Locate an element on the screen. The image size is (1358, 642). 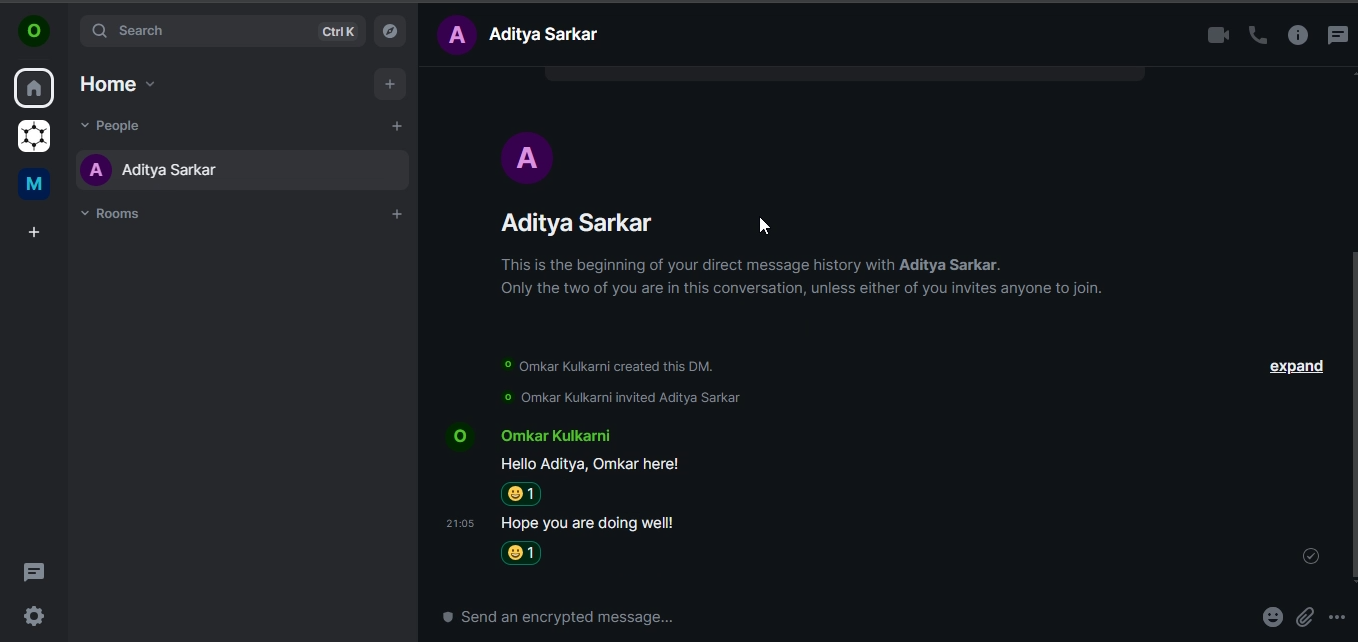
quicker settings is located at coordinates (35, 613).